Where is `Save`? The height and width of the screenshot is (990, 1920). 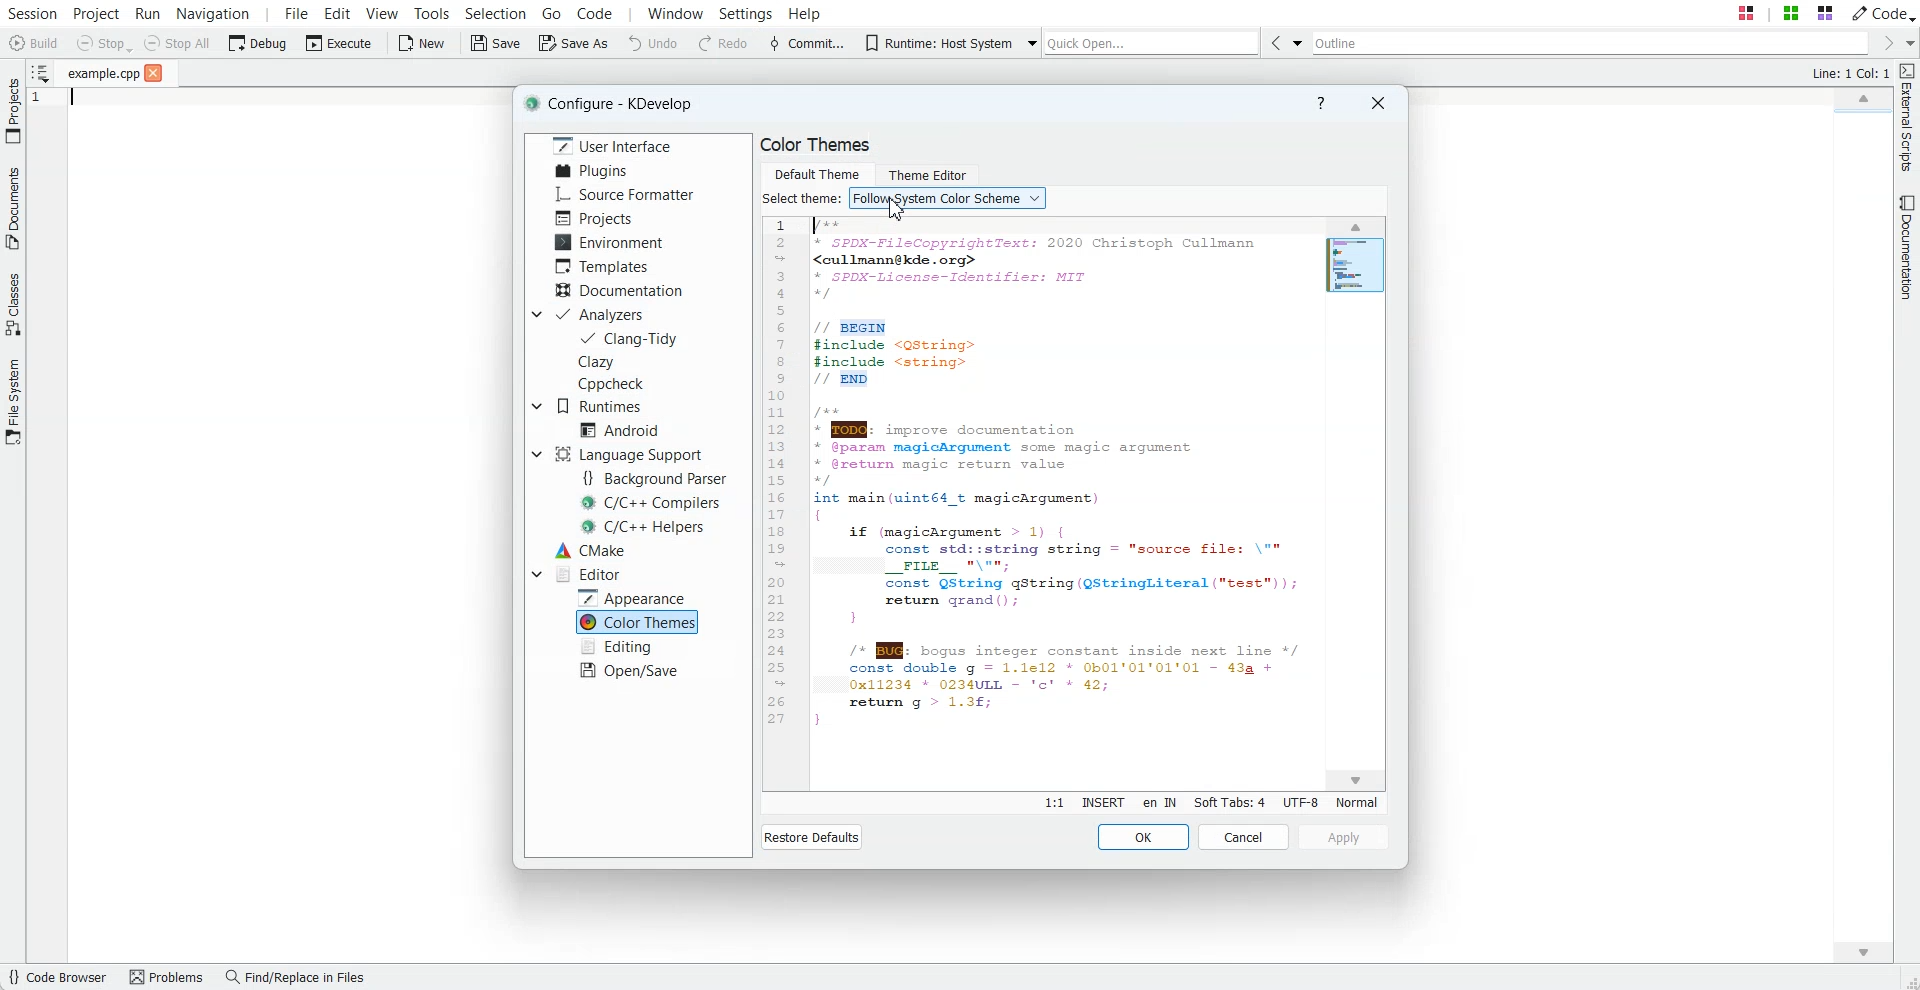
Save is located at coordinates (496, 44).